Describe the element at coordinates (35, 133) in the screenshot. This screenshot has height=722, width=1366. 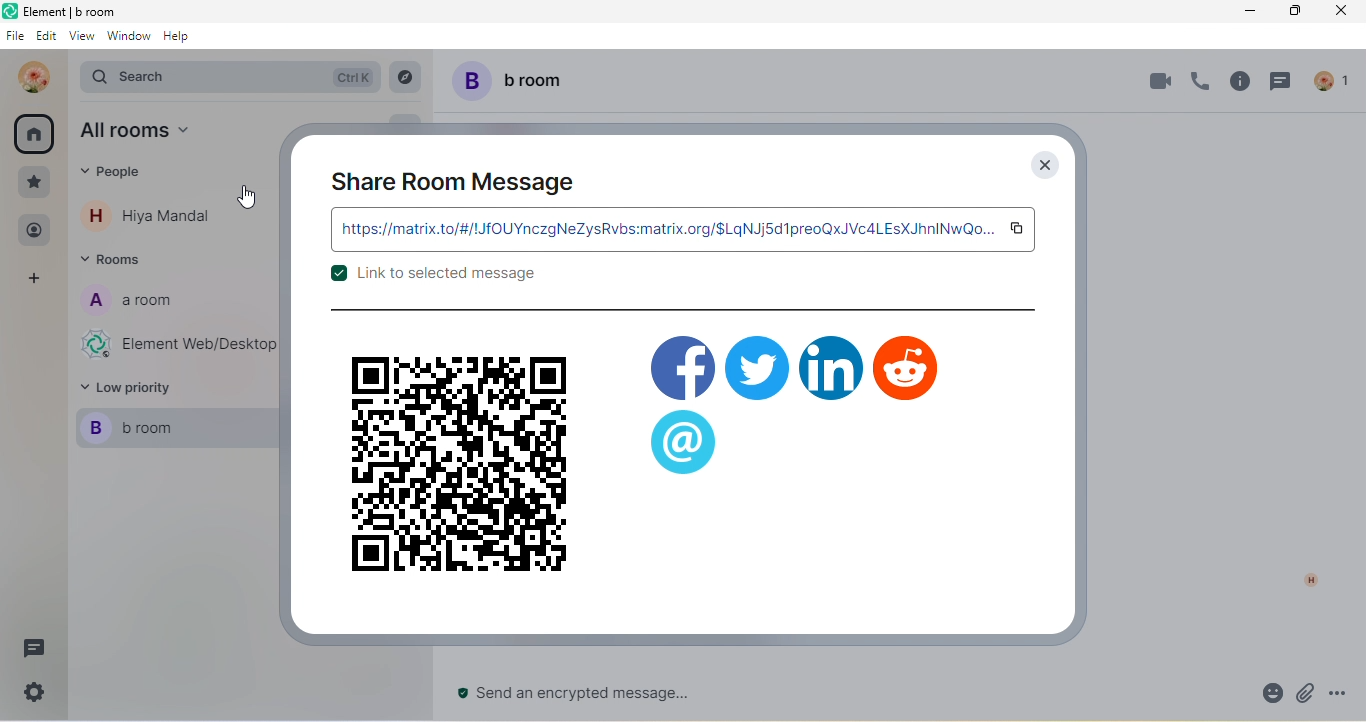
I see `all room` at that location.